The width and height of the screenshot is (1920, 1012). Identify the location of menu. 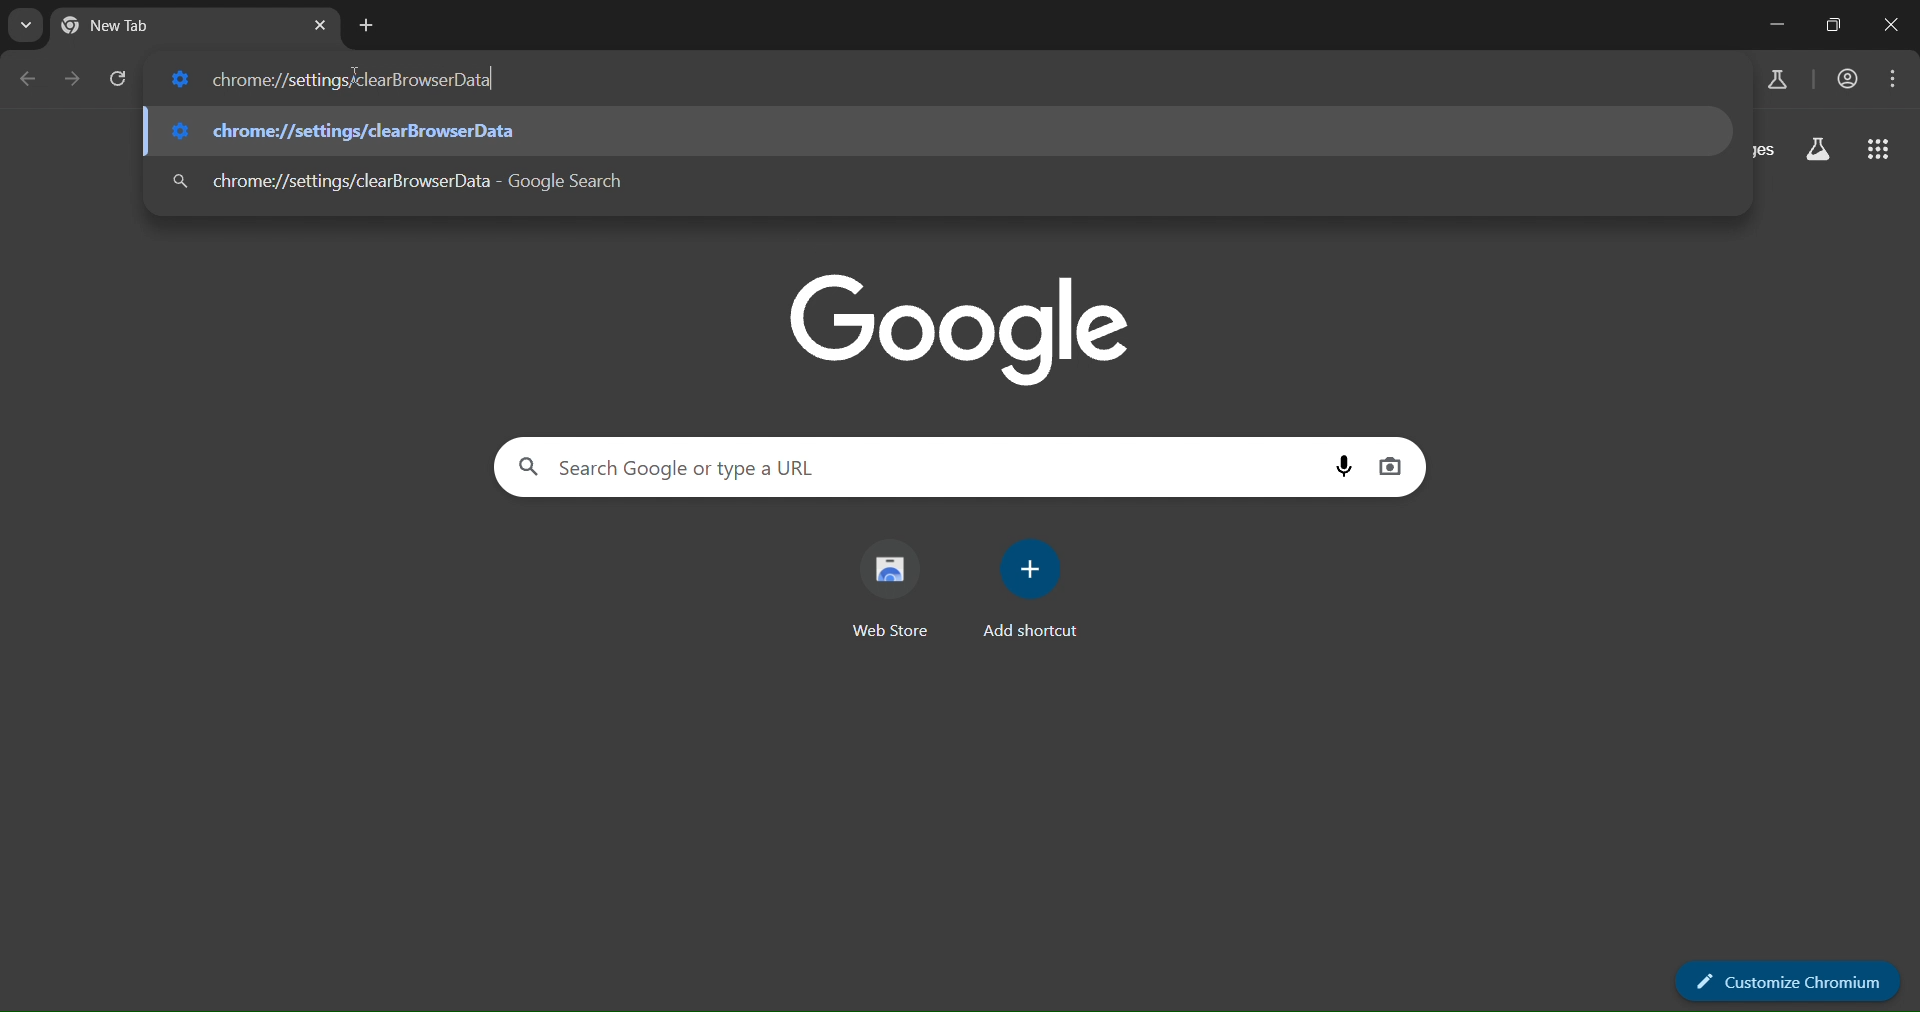
(1892, 82).